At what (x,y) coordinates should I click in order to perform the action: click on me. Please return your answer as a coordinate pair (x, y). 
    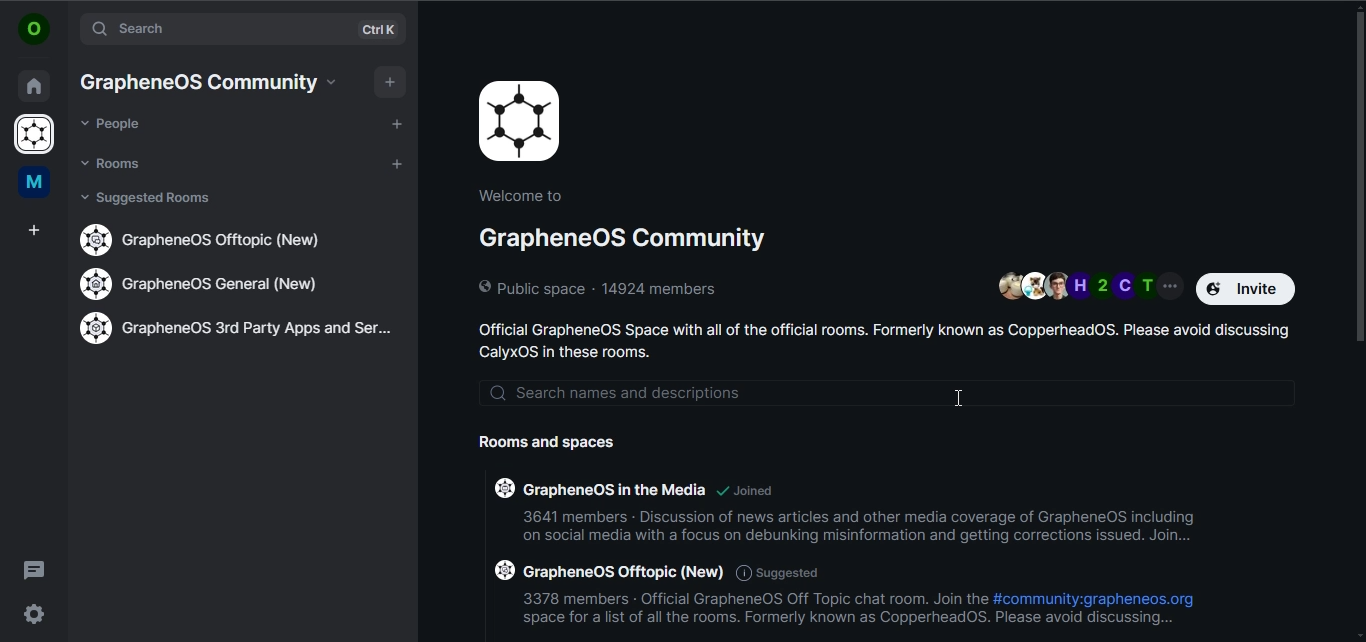
    Looking at the image, I should click on (32, 183).